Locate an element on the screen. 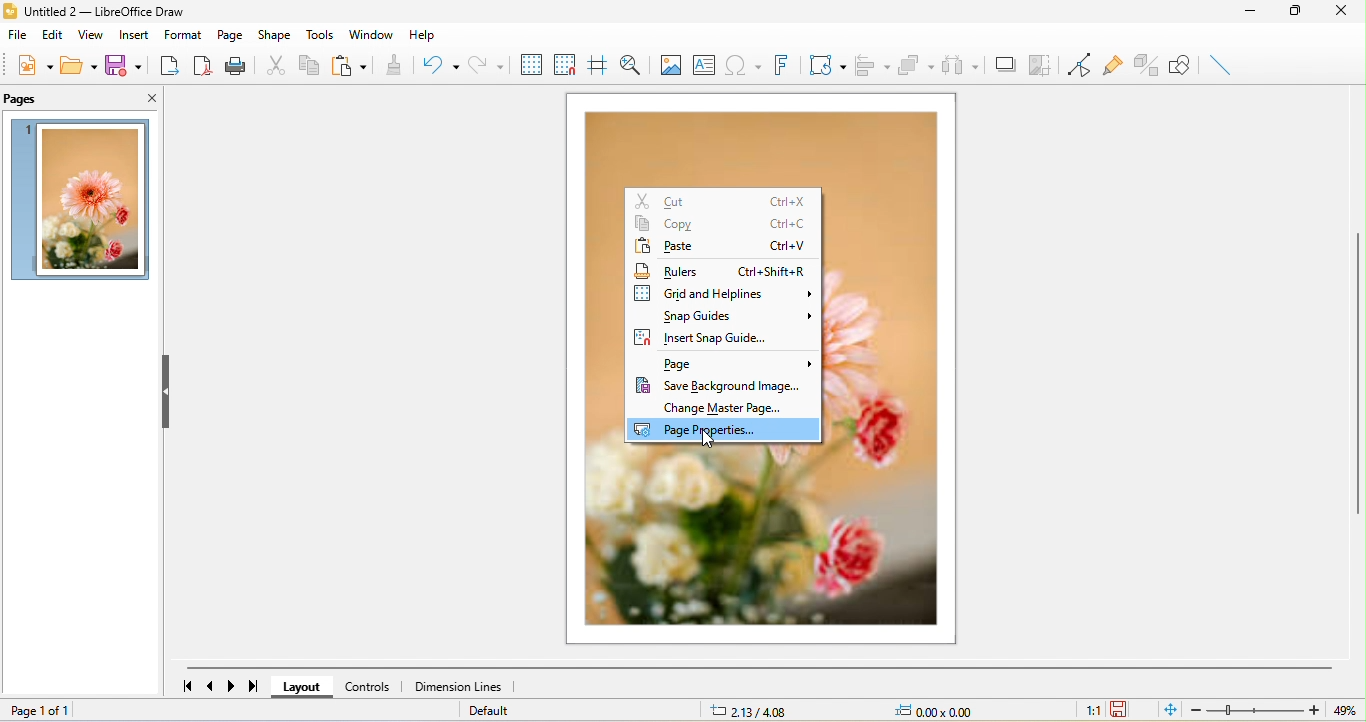 This screenshot has height=722, width=1366. rulers is located at coordinates (724, 268).